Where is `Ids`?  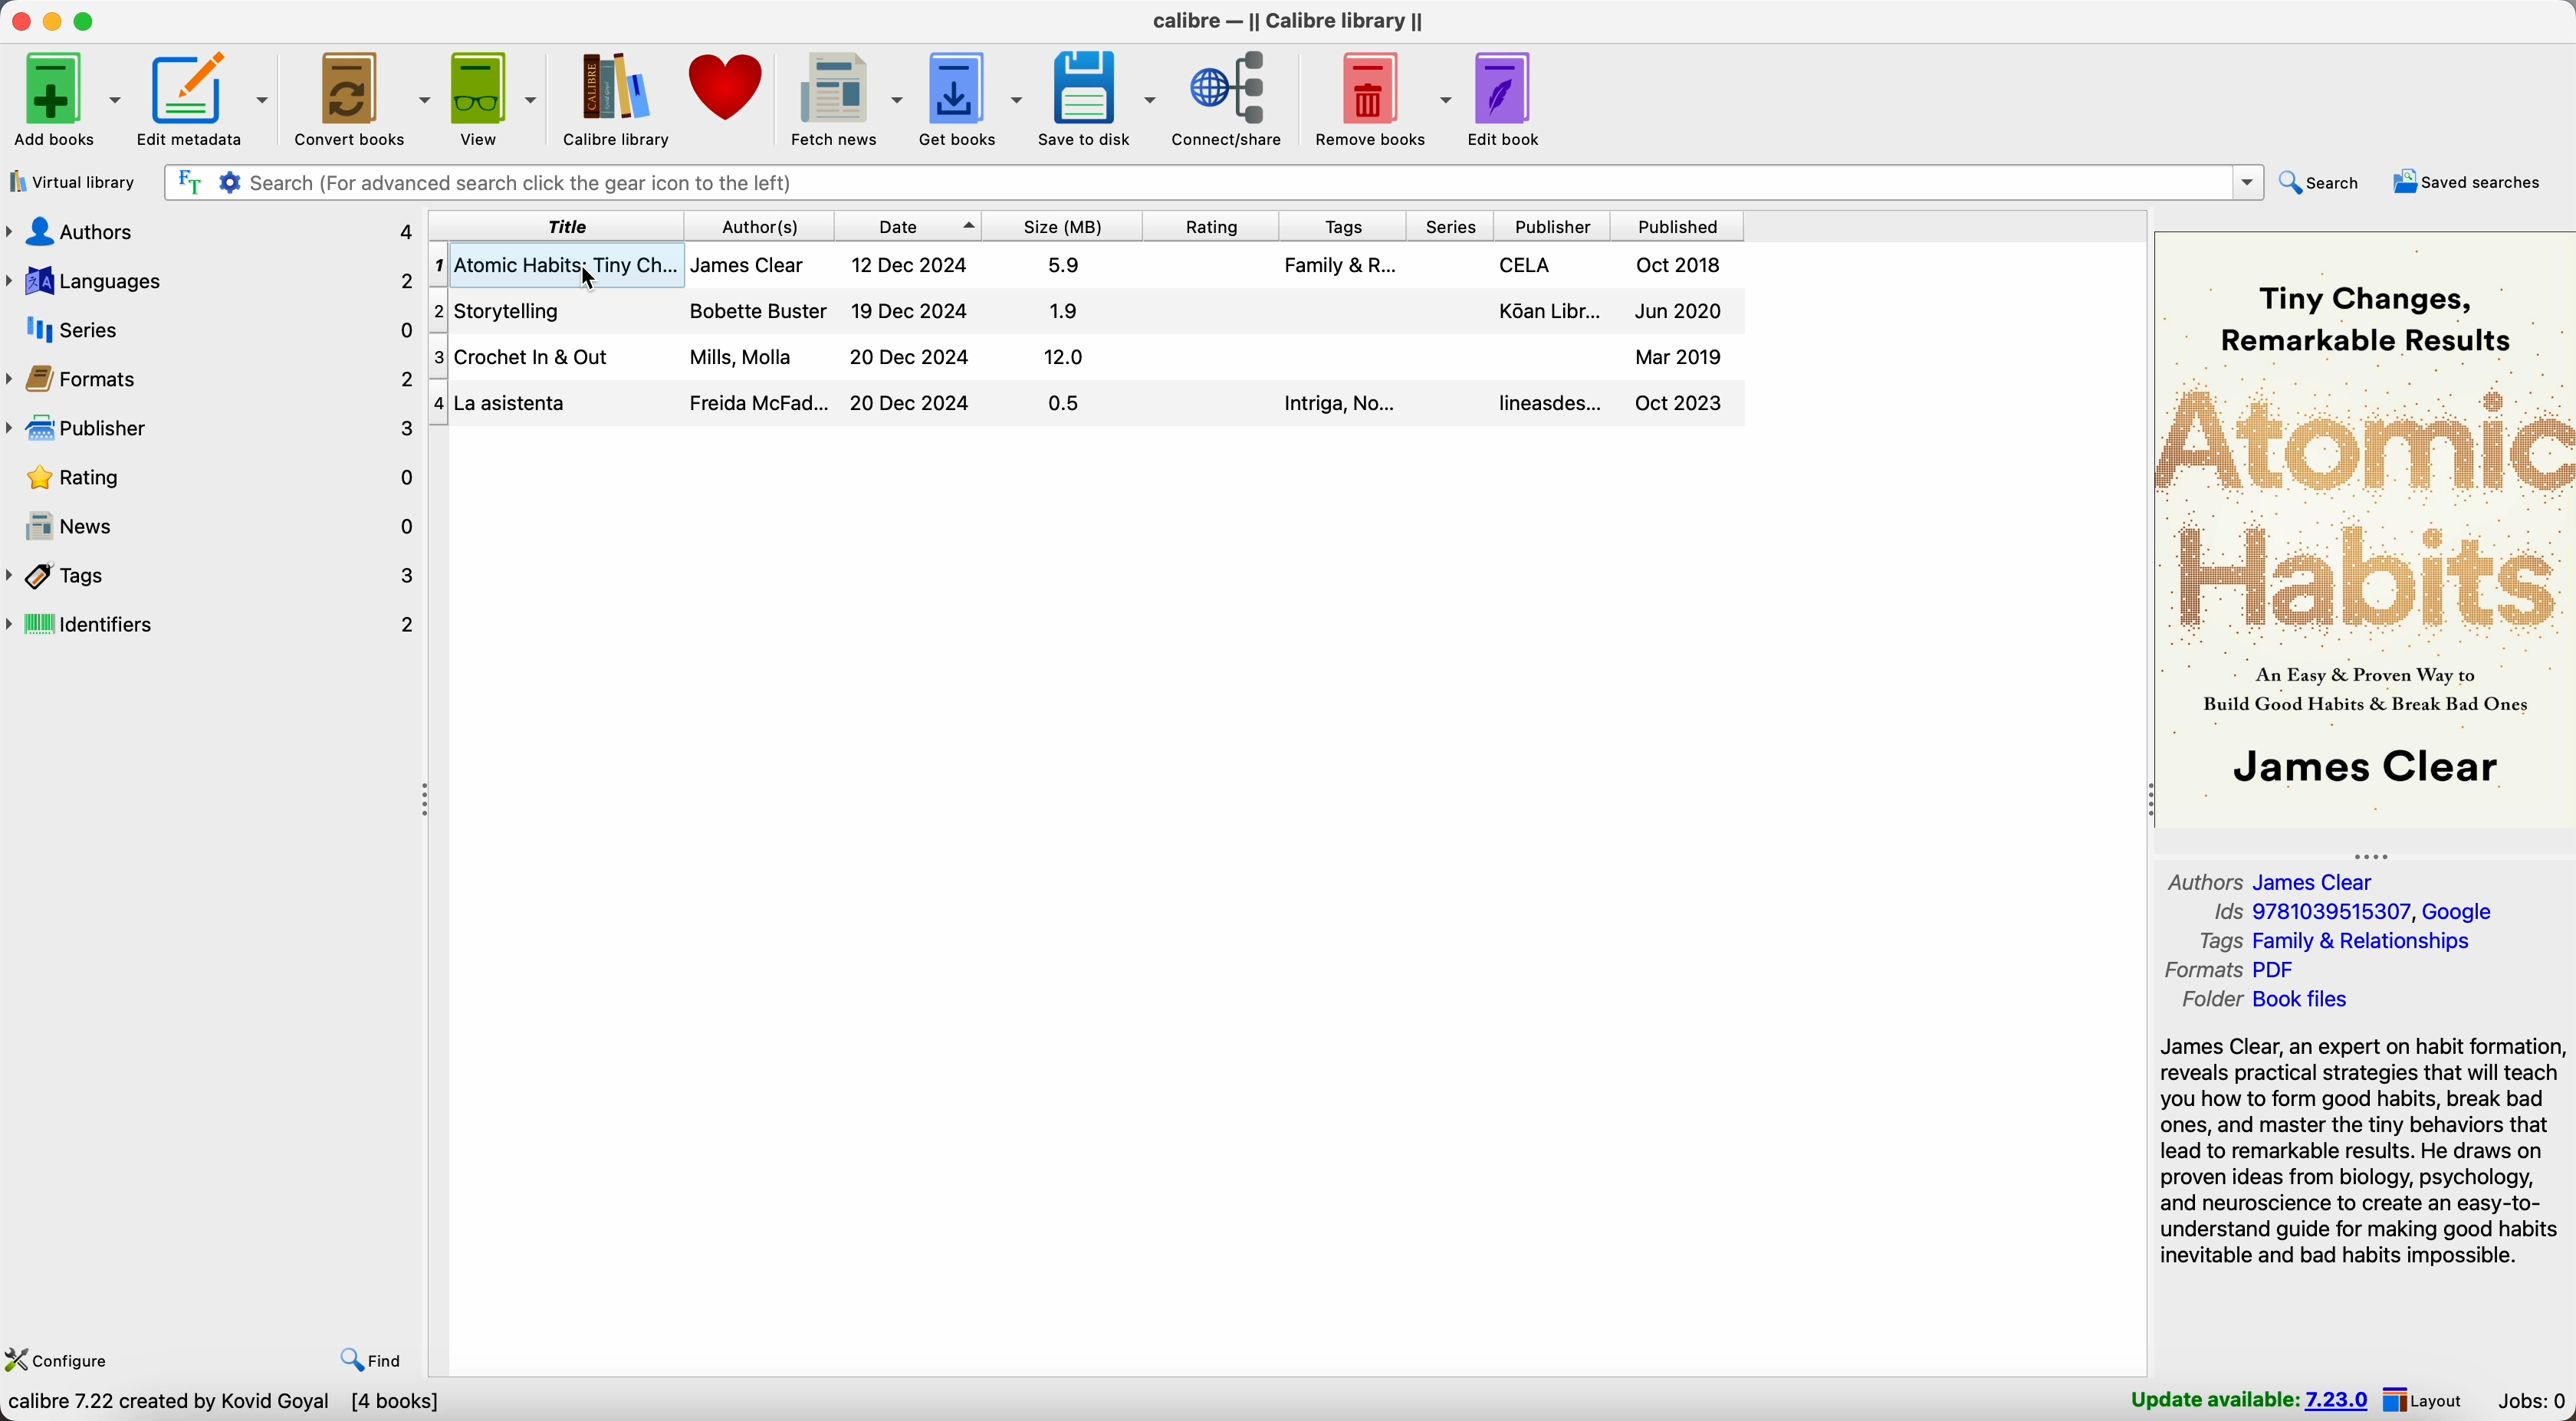 Ids is located at coordinates (2349, 913).